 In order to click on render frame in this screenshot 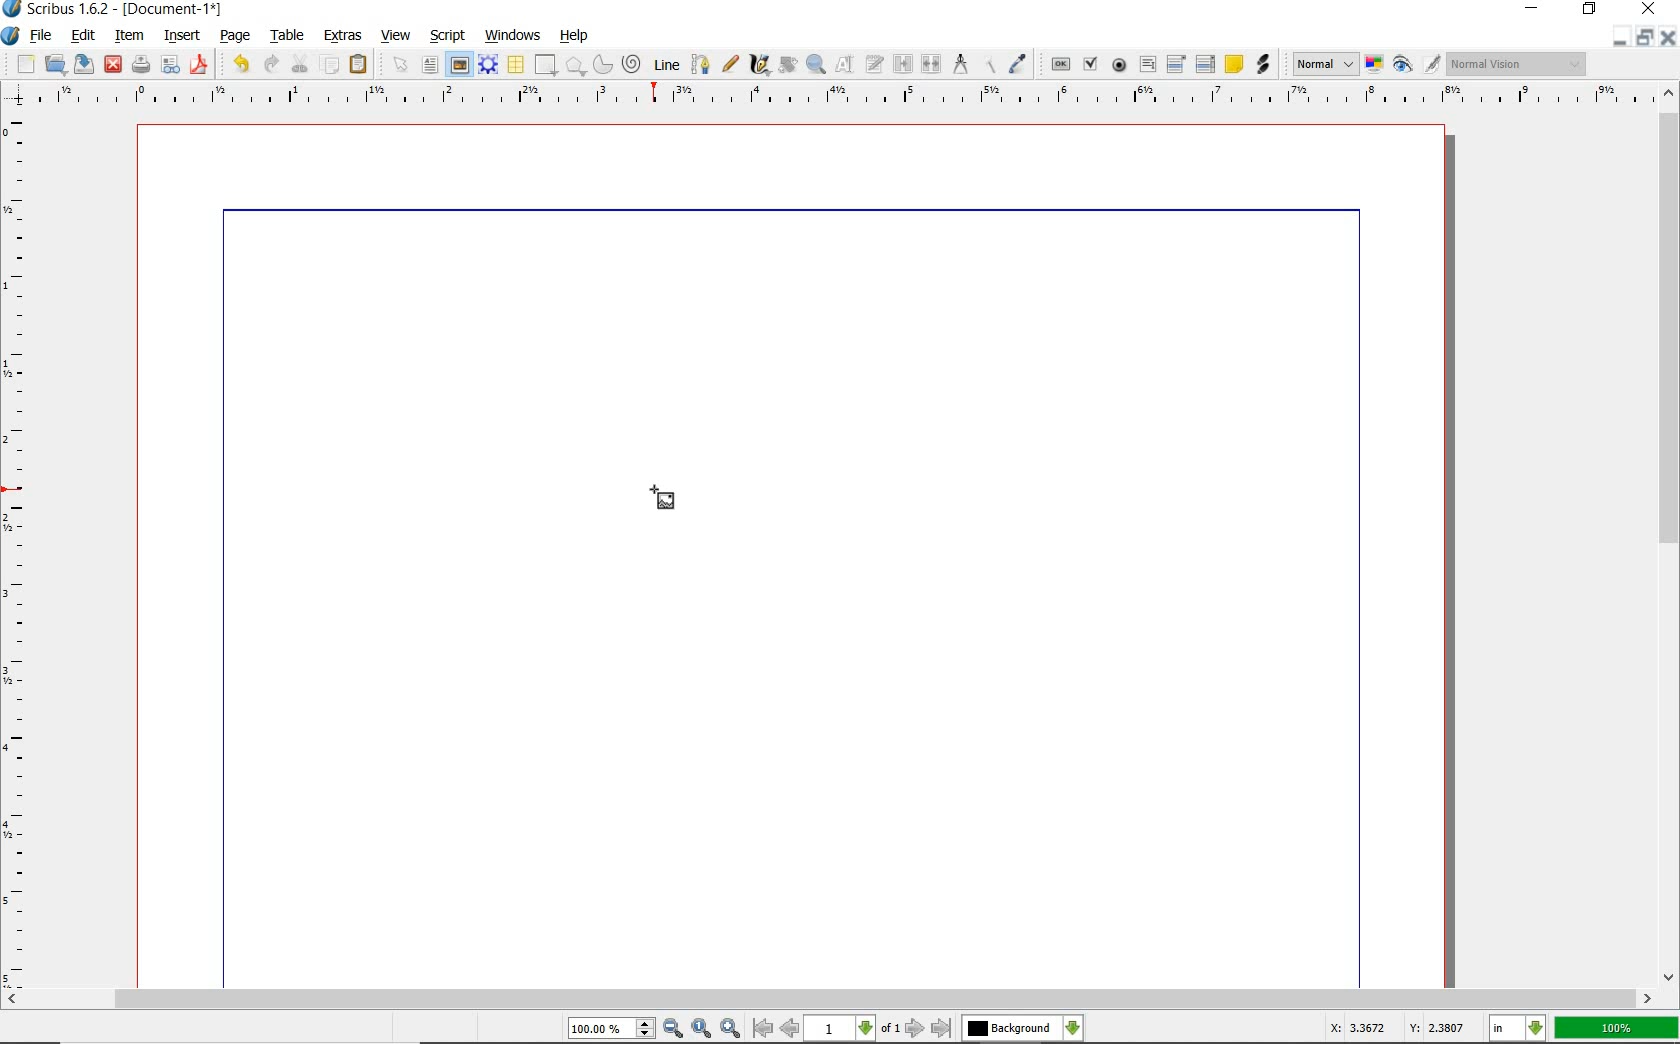, I will do `click(489, 65)`.